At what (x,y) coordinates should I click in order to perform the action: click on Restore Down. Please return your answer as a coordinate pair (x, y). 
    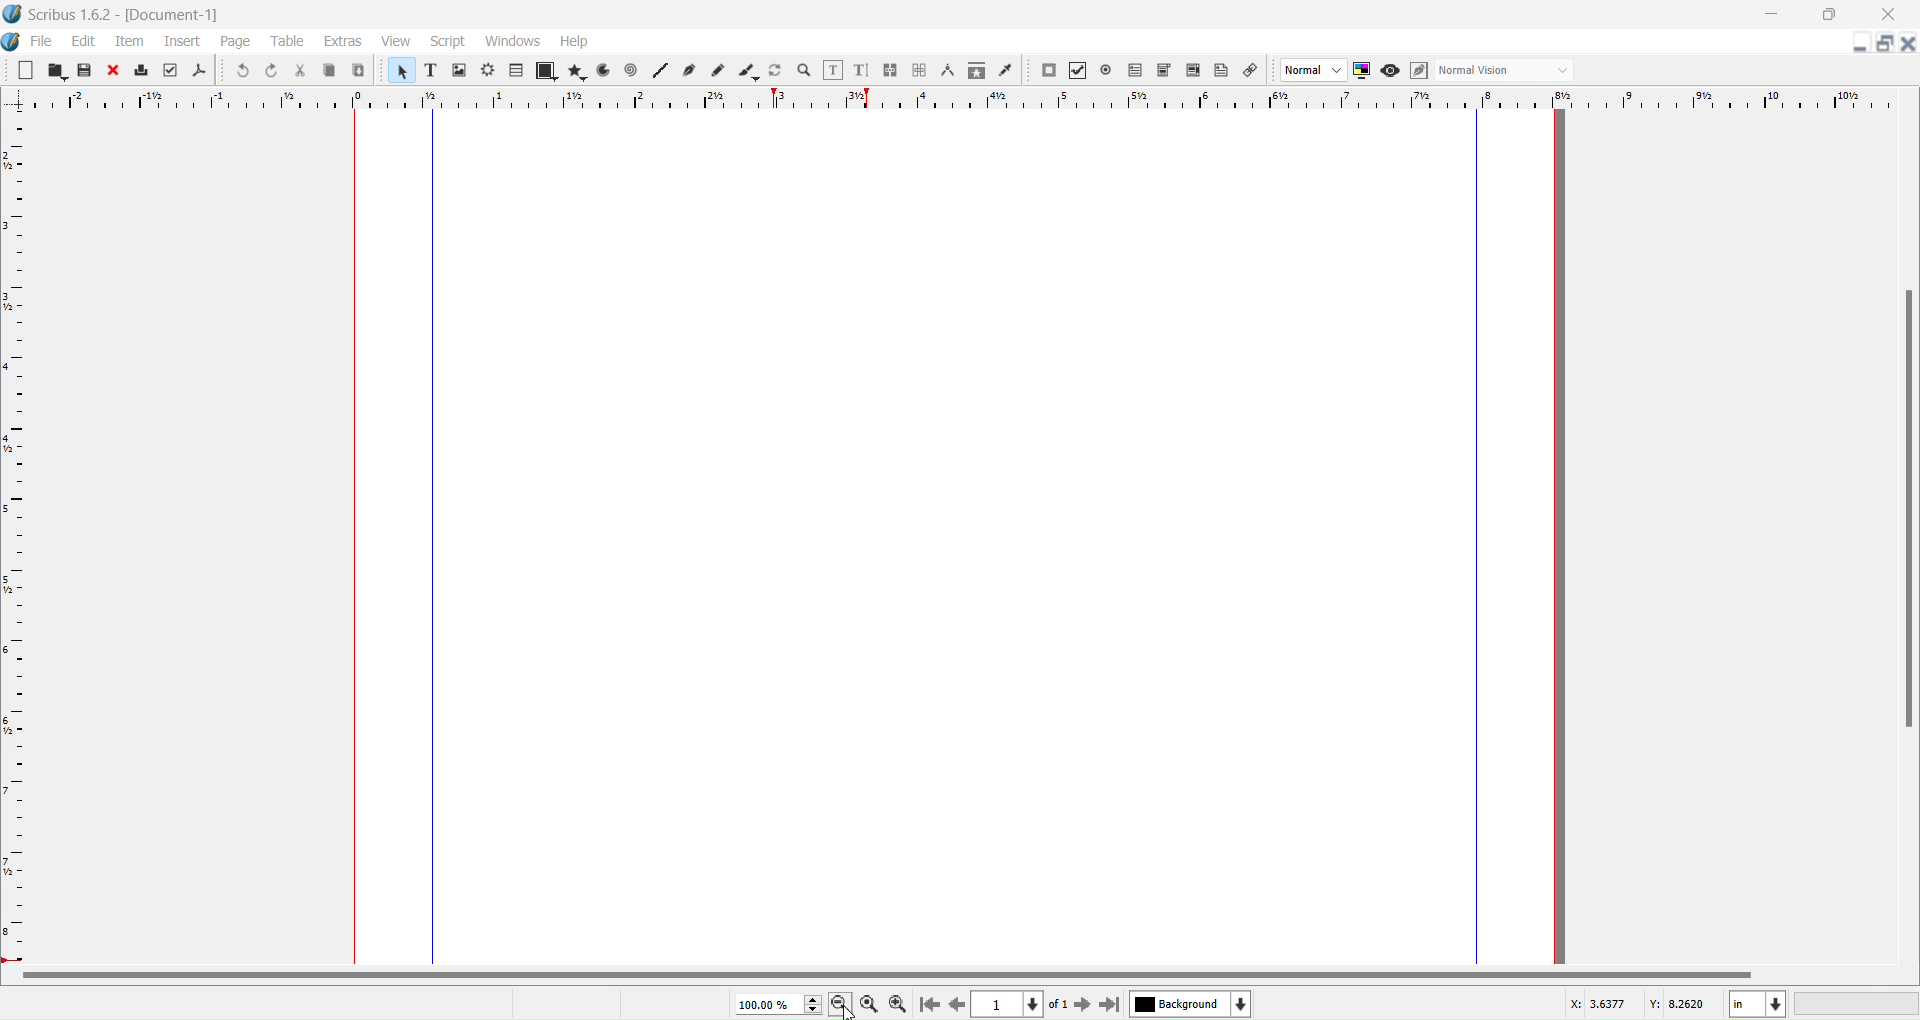
    Looking at the image, I should click on (1831, 15).